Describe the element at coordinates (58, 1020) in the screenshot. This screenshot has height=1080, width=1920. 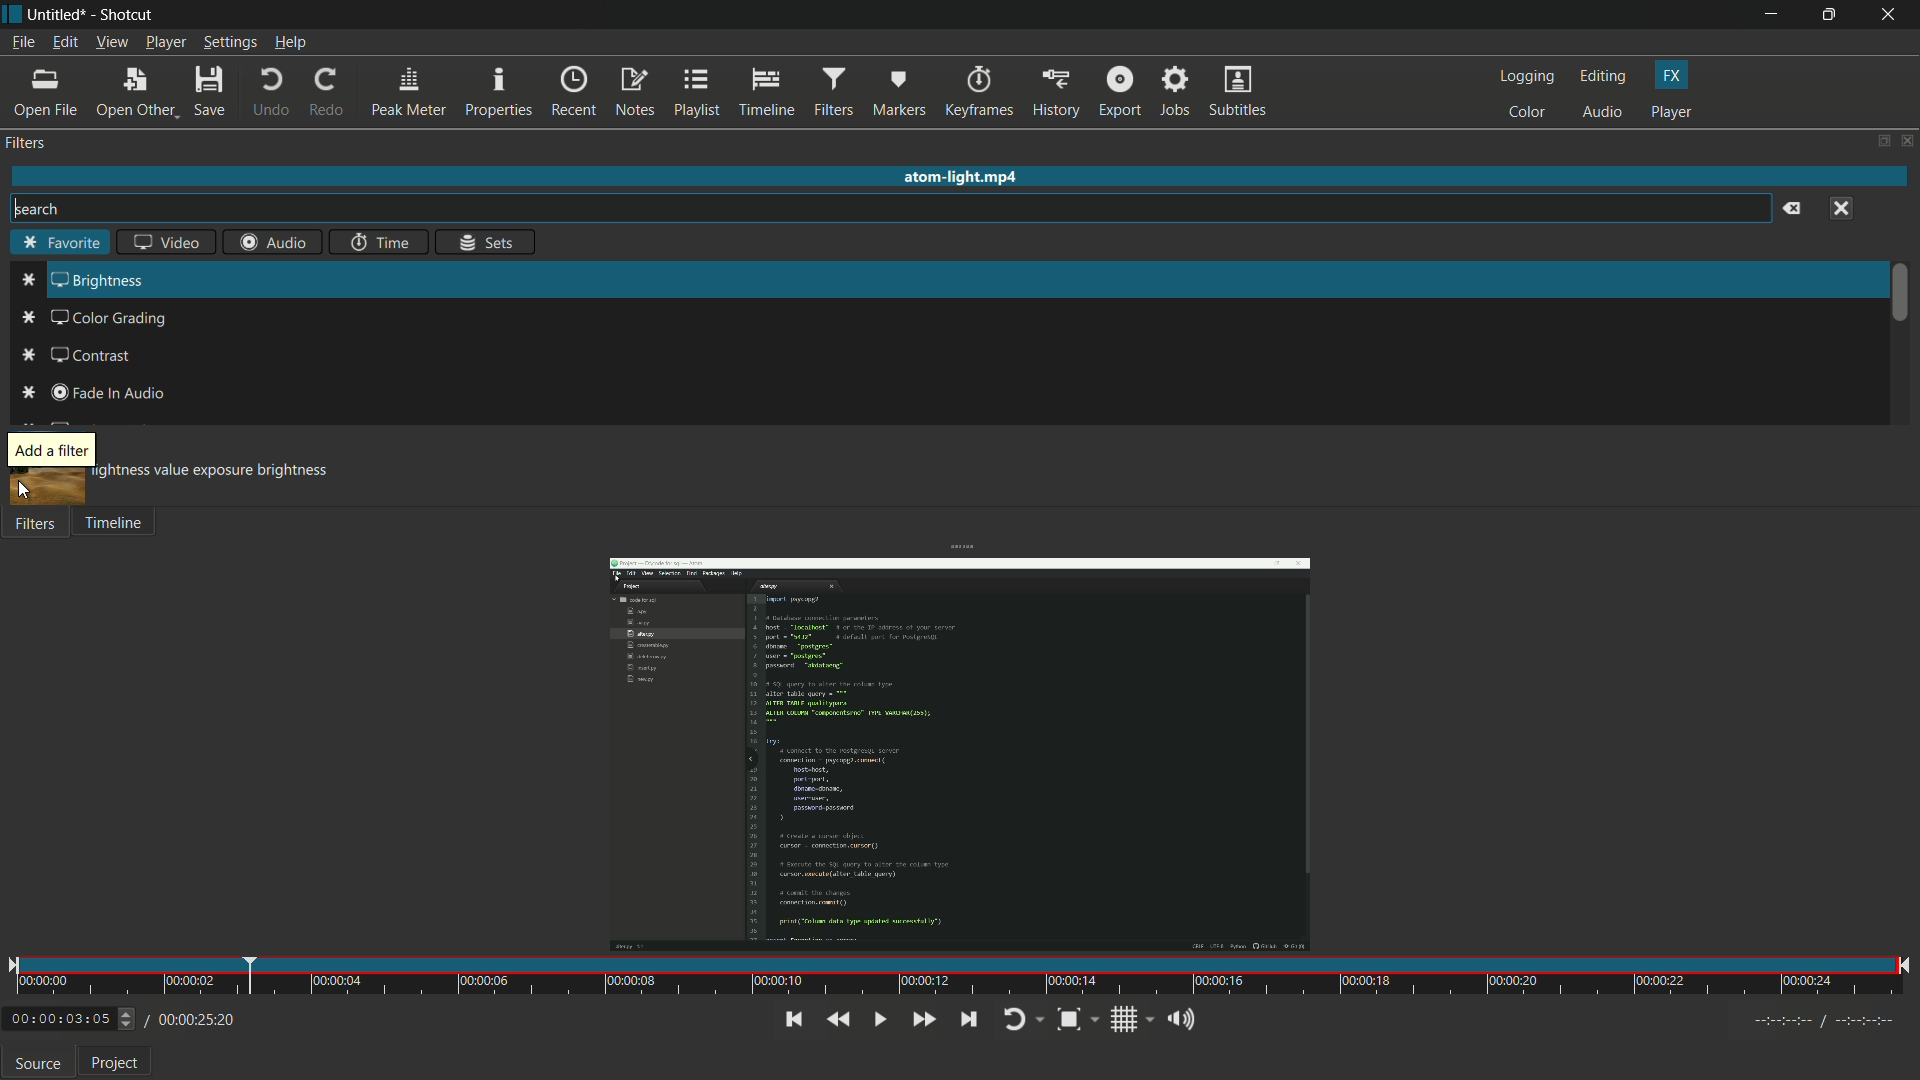
I see `current time` at that location.